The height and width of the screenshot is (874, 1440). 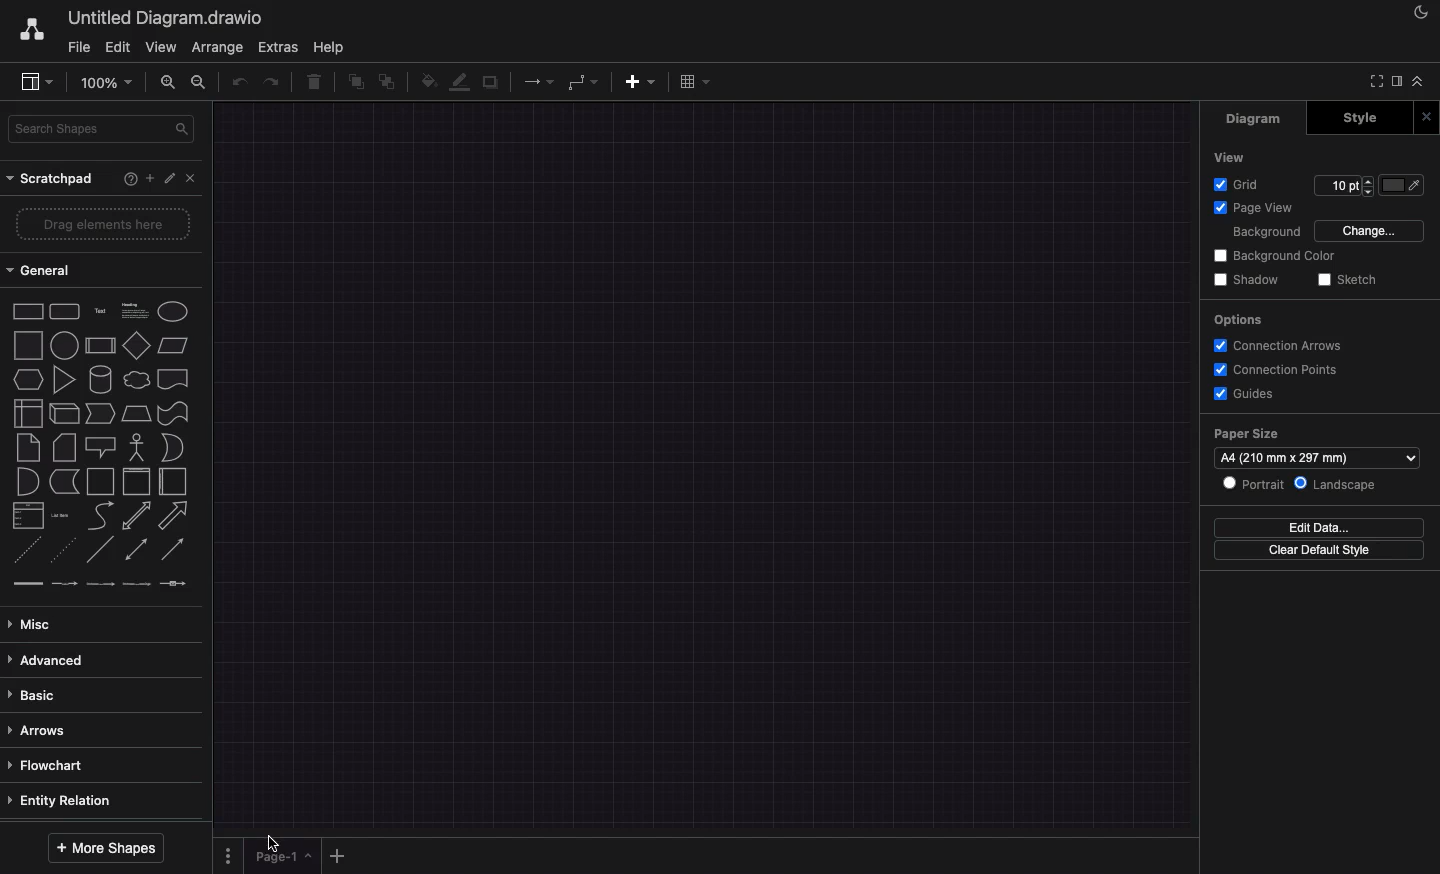 I want to click on cloud, so click(x=137, y=380).